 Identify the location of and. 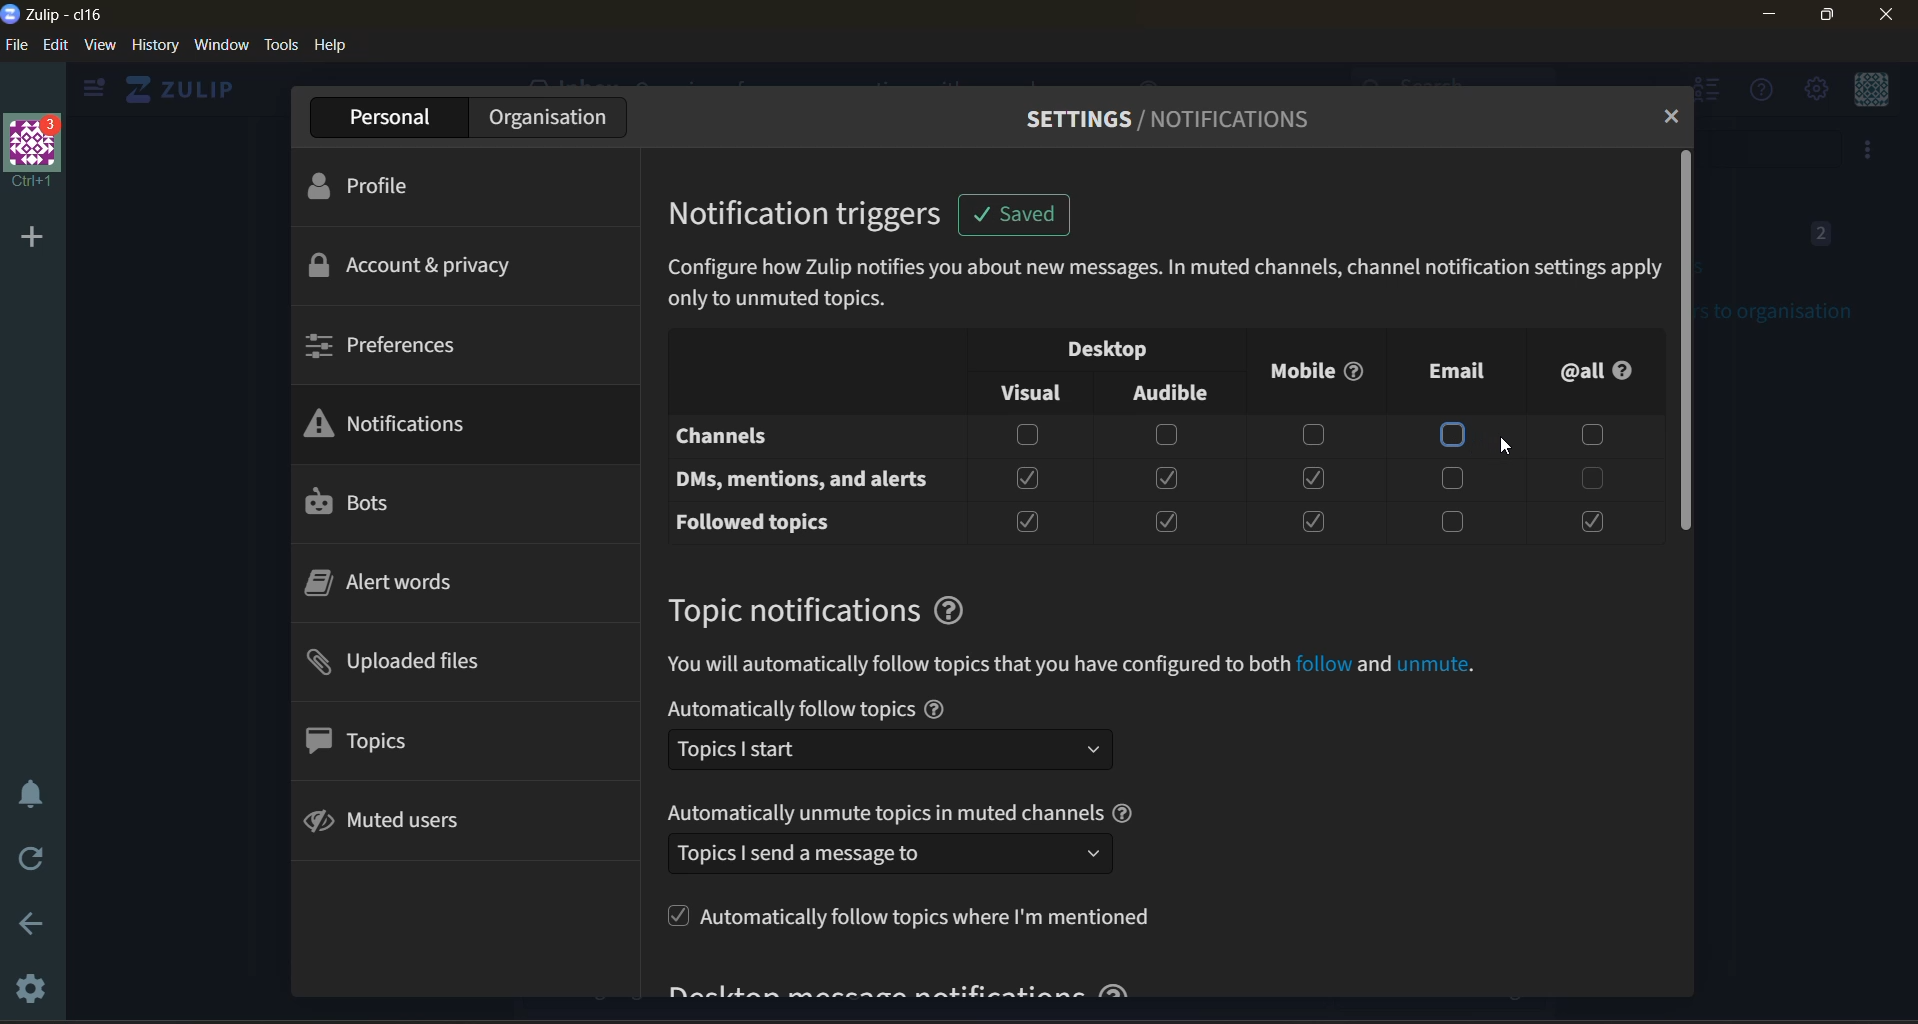
(1373, 665).